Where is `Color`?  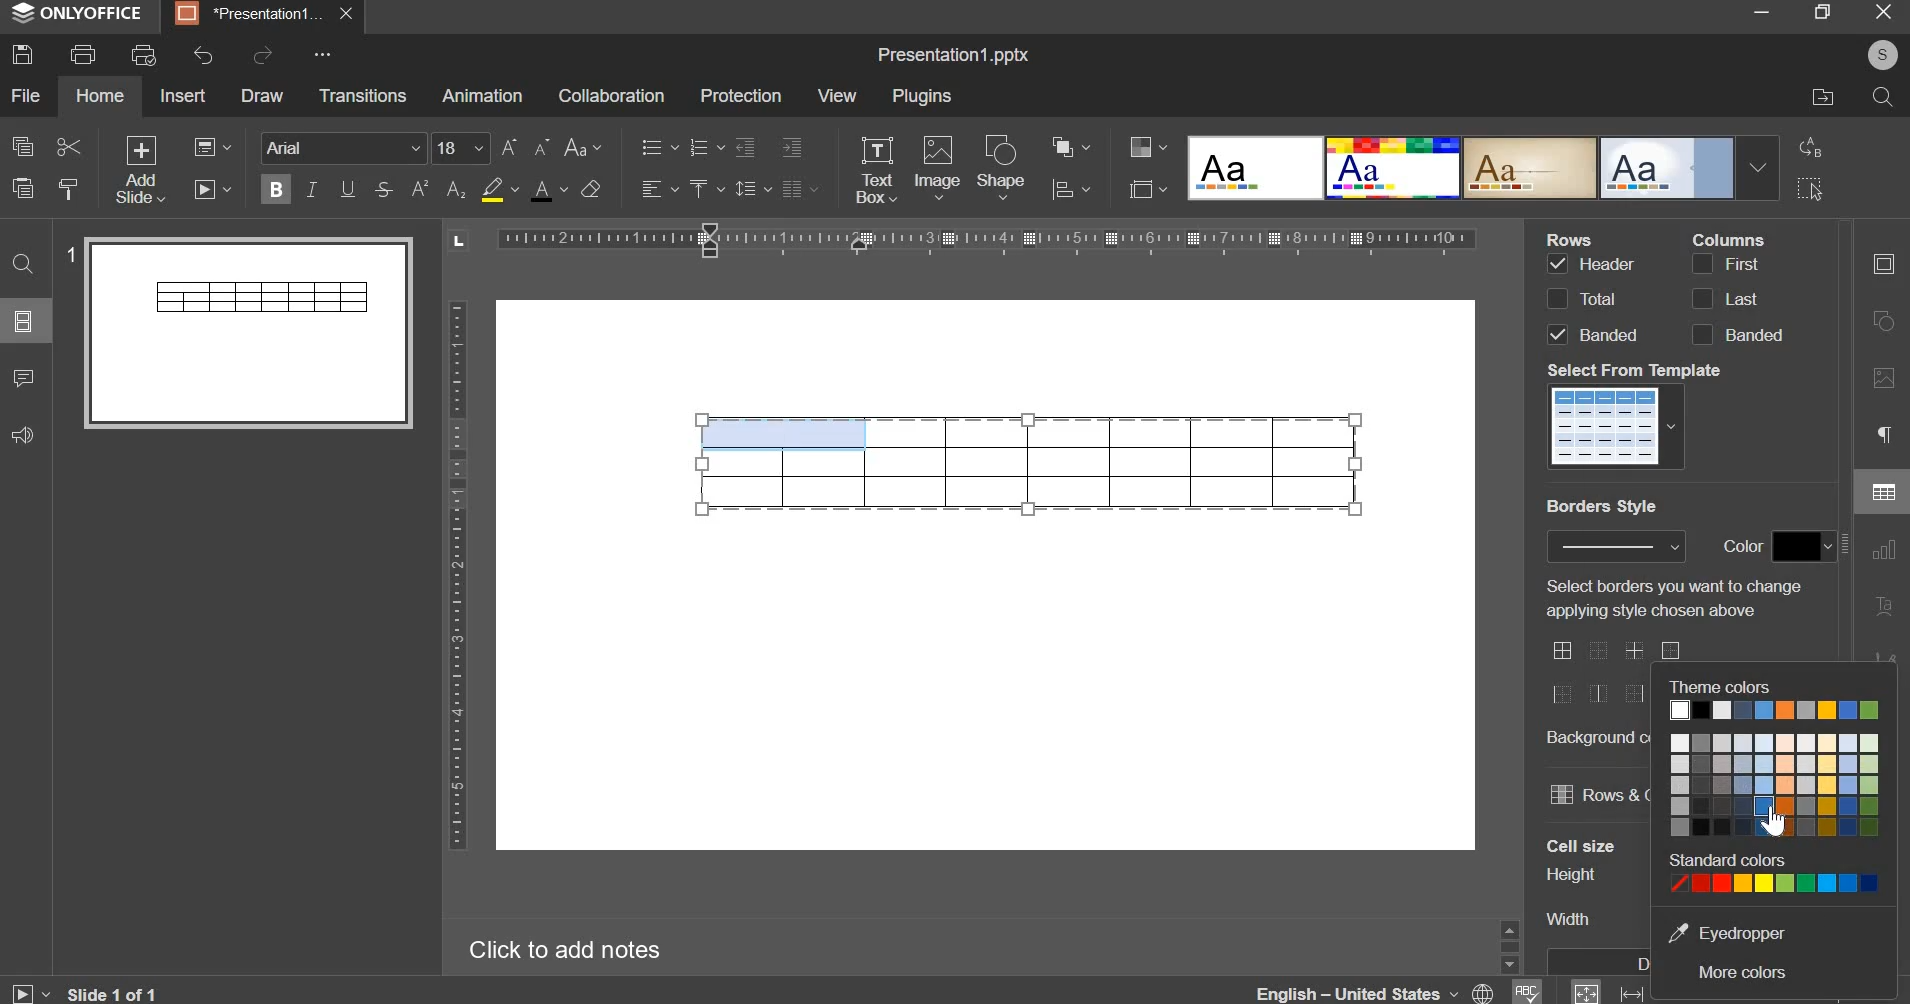
Color is located at coordinates (1745, 545).